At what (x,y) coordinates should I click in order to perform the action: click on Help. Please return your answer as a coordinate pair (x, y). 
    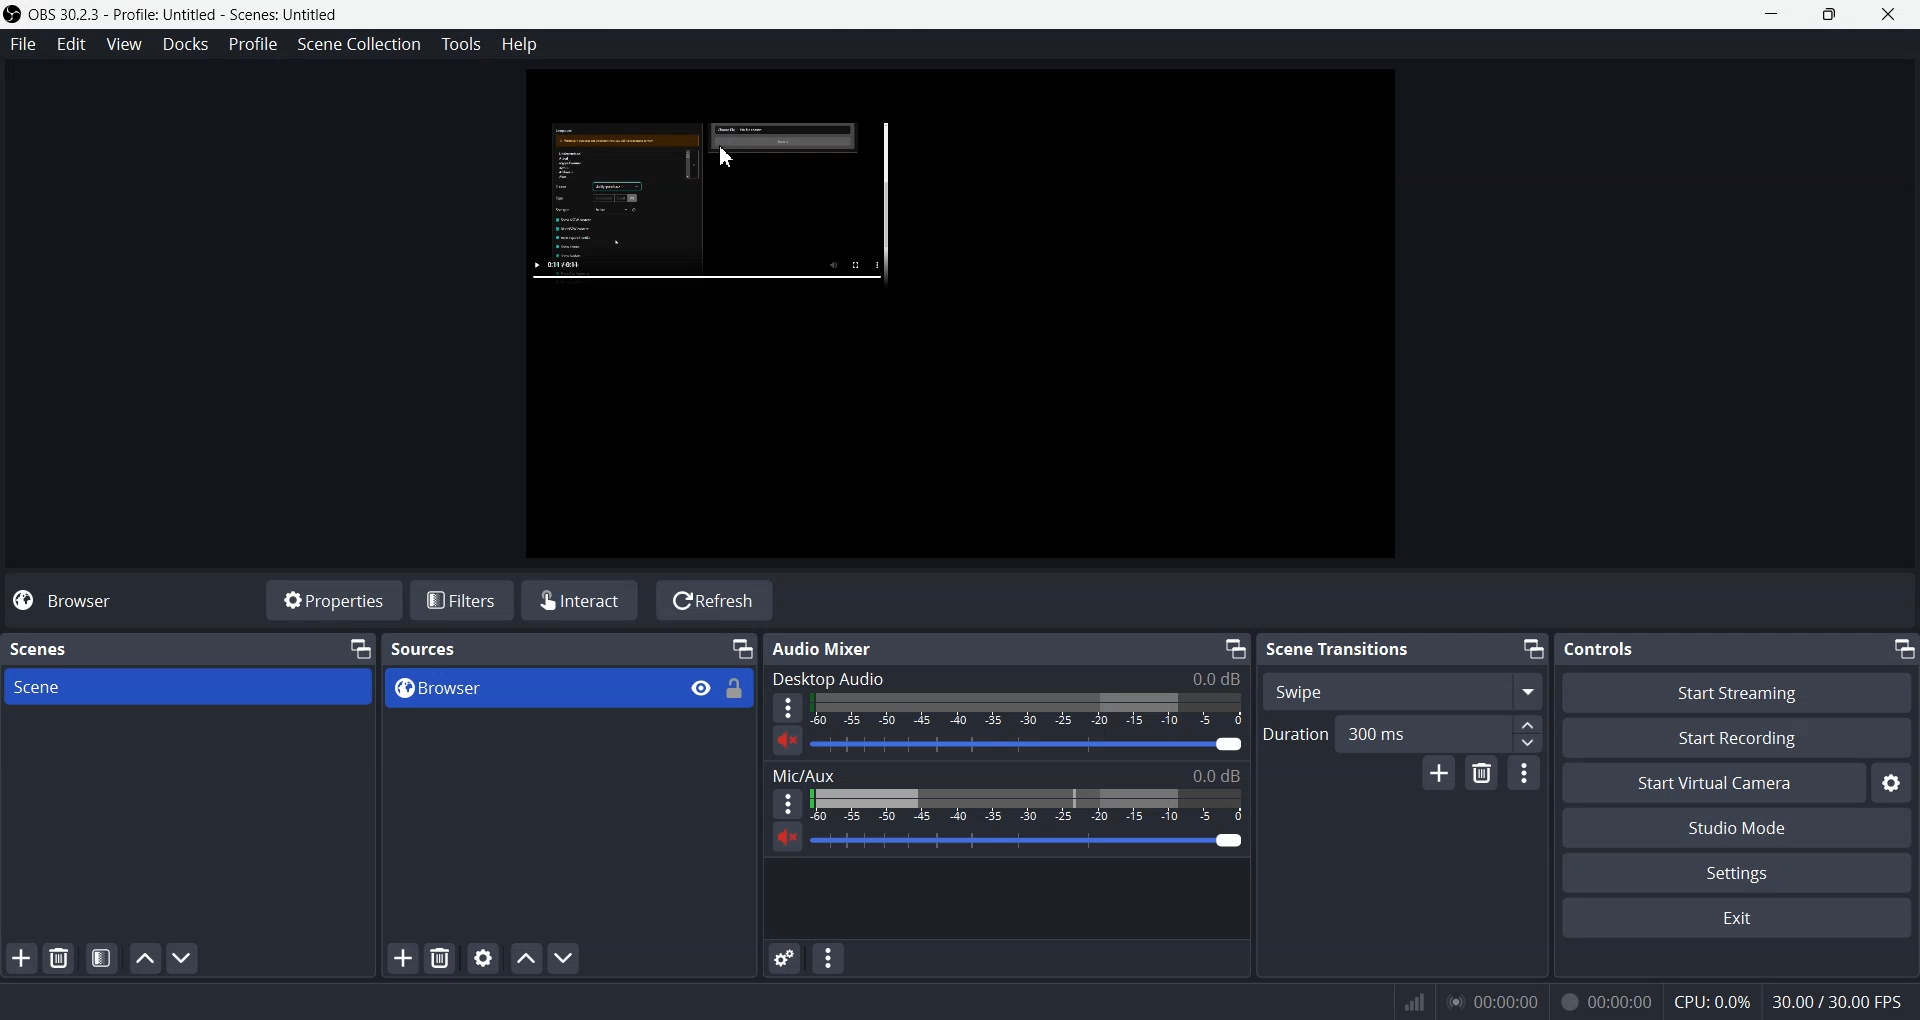
    Looking at the image, I should click on (520, 47).